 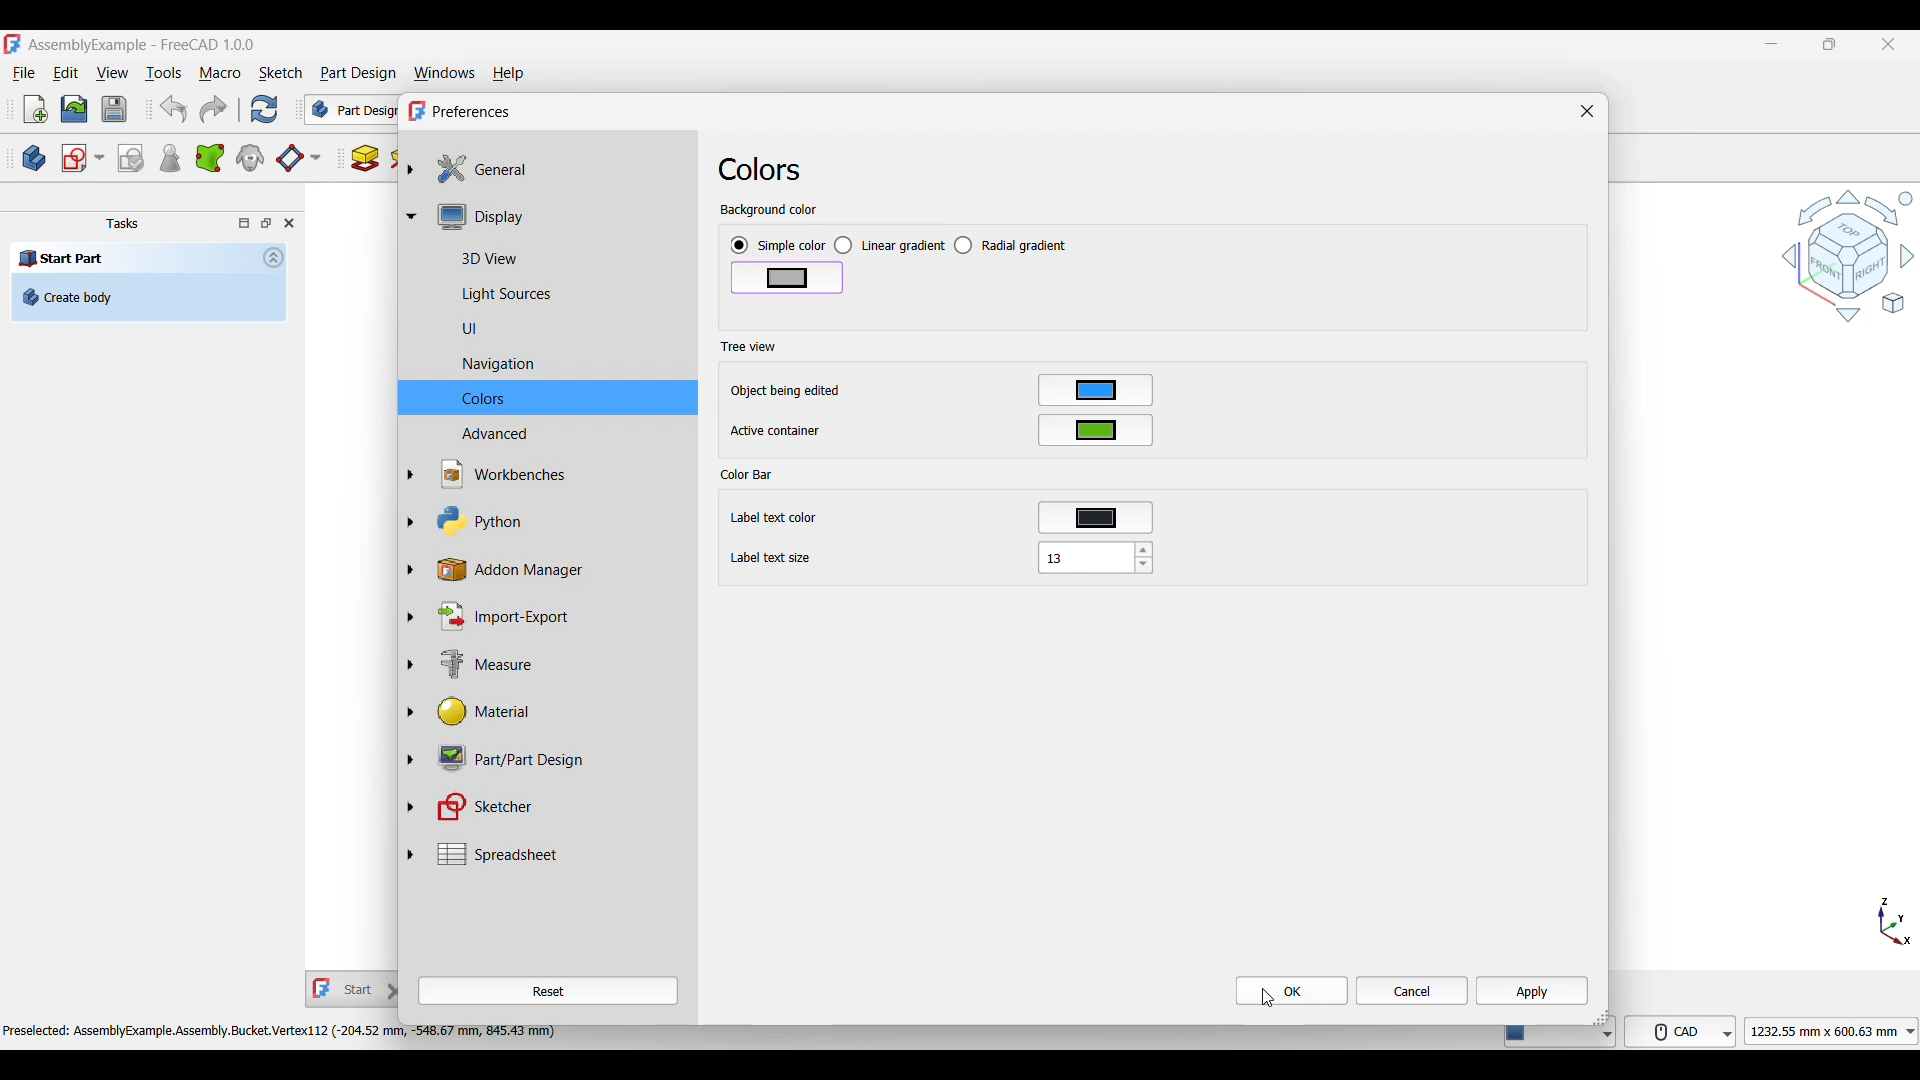 What do you see at coordinates (559, 328) in the screenshot?
I see `UI` at bounding box center [559, 328].